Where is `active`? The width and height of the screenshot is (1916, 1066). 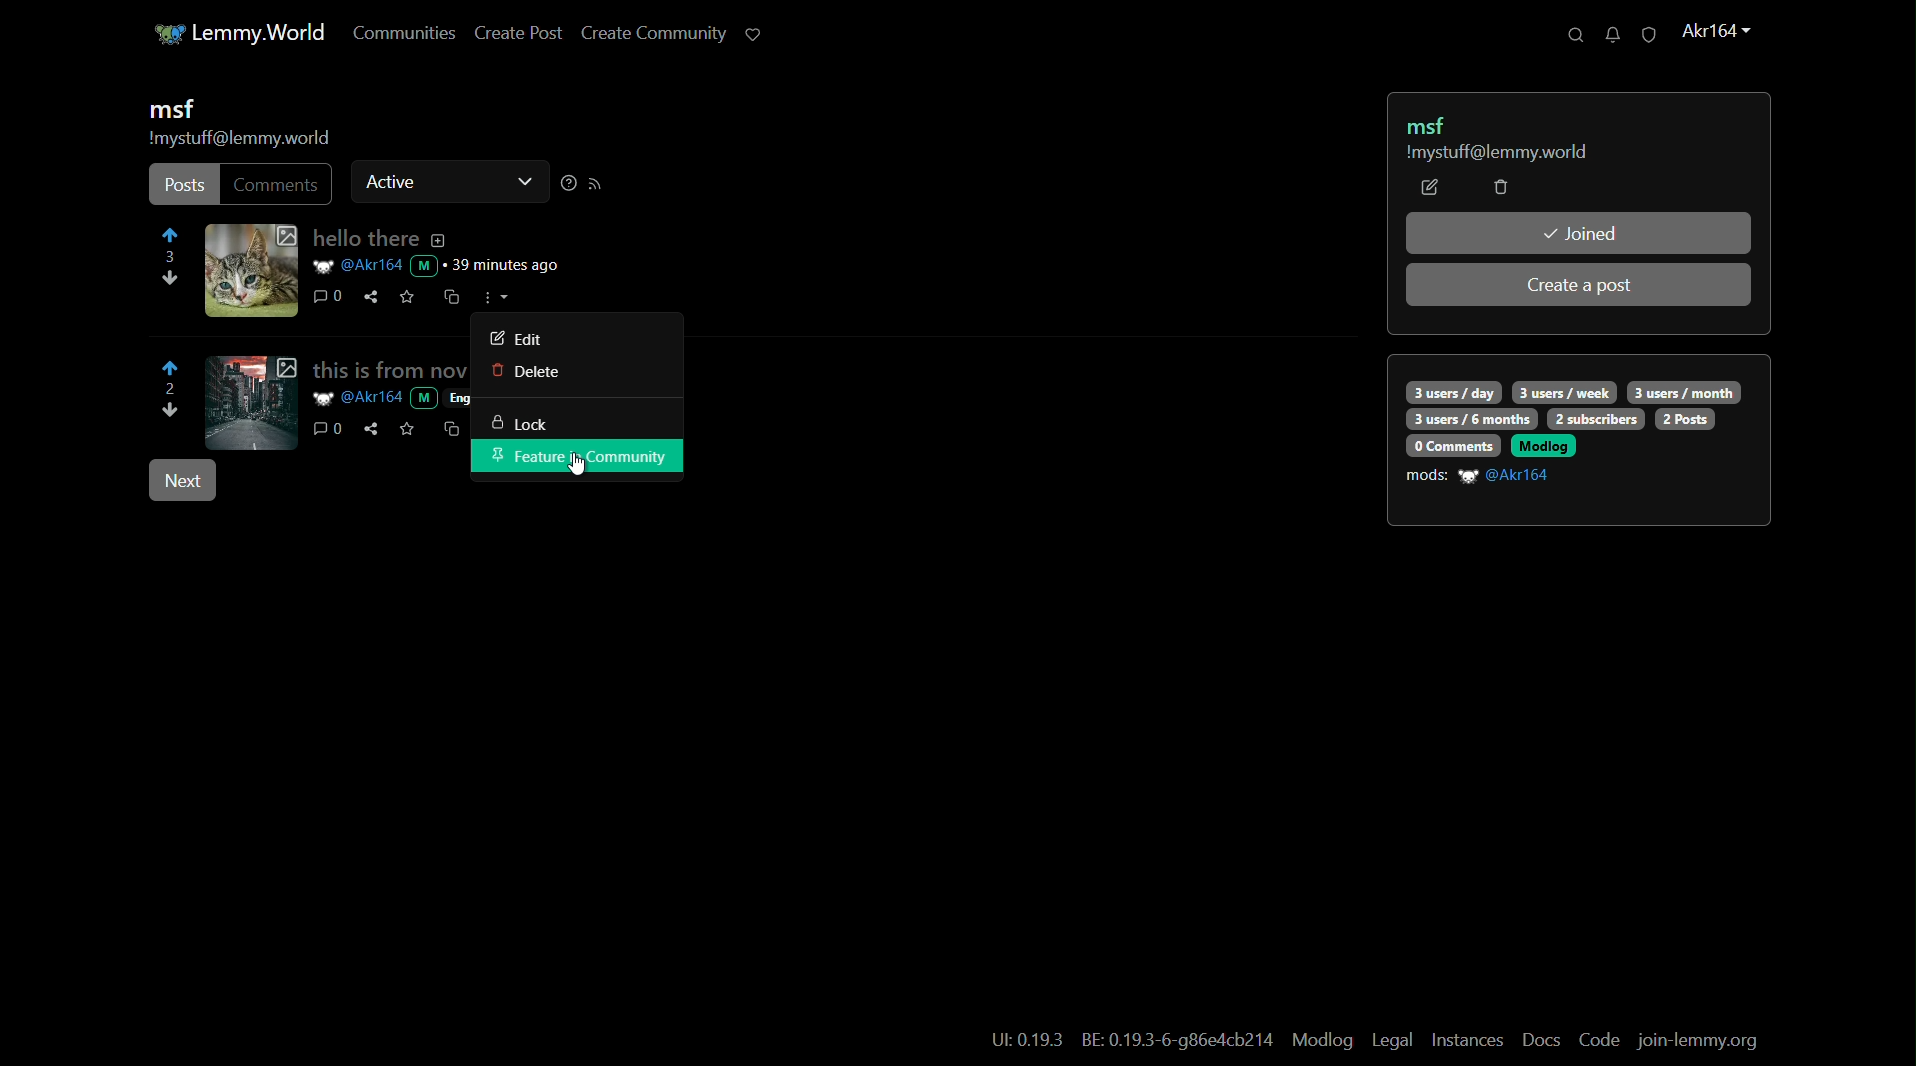 active is located at coordinates (392, 180).